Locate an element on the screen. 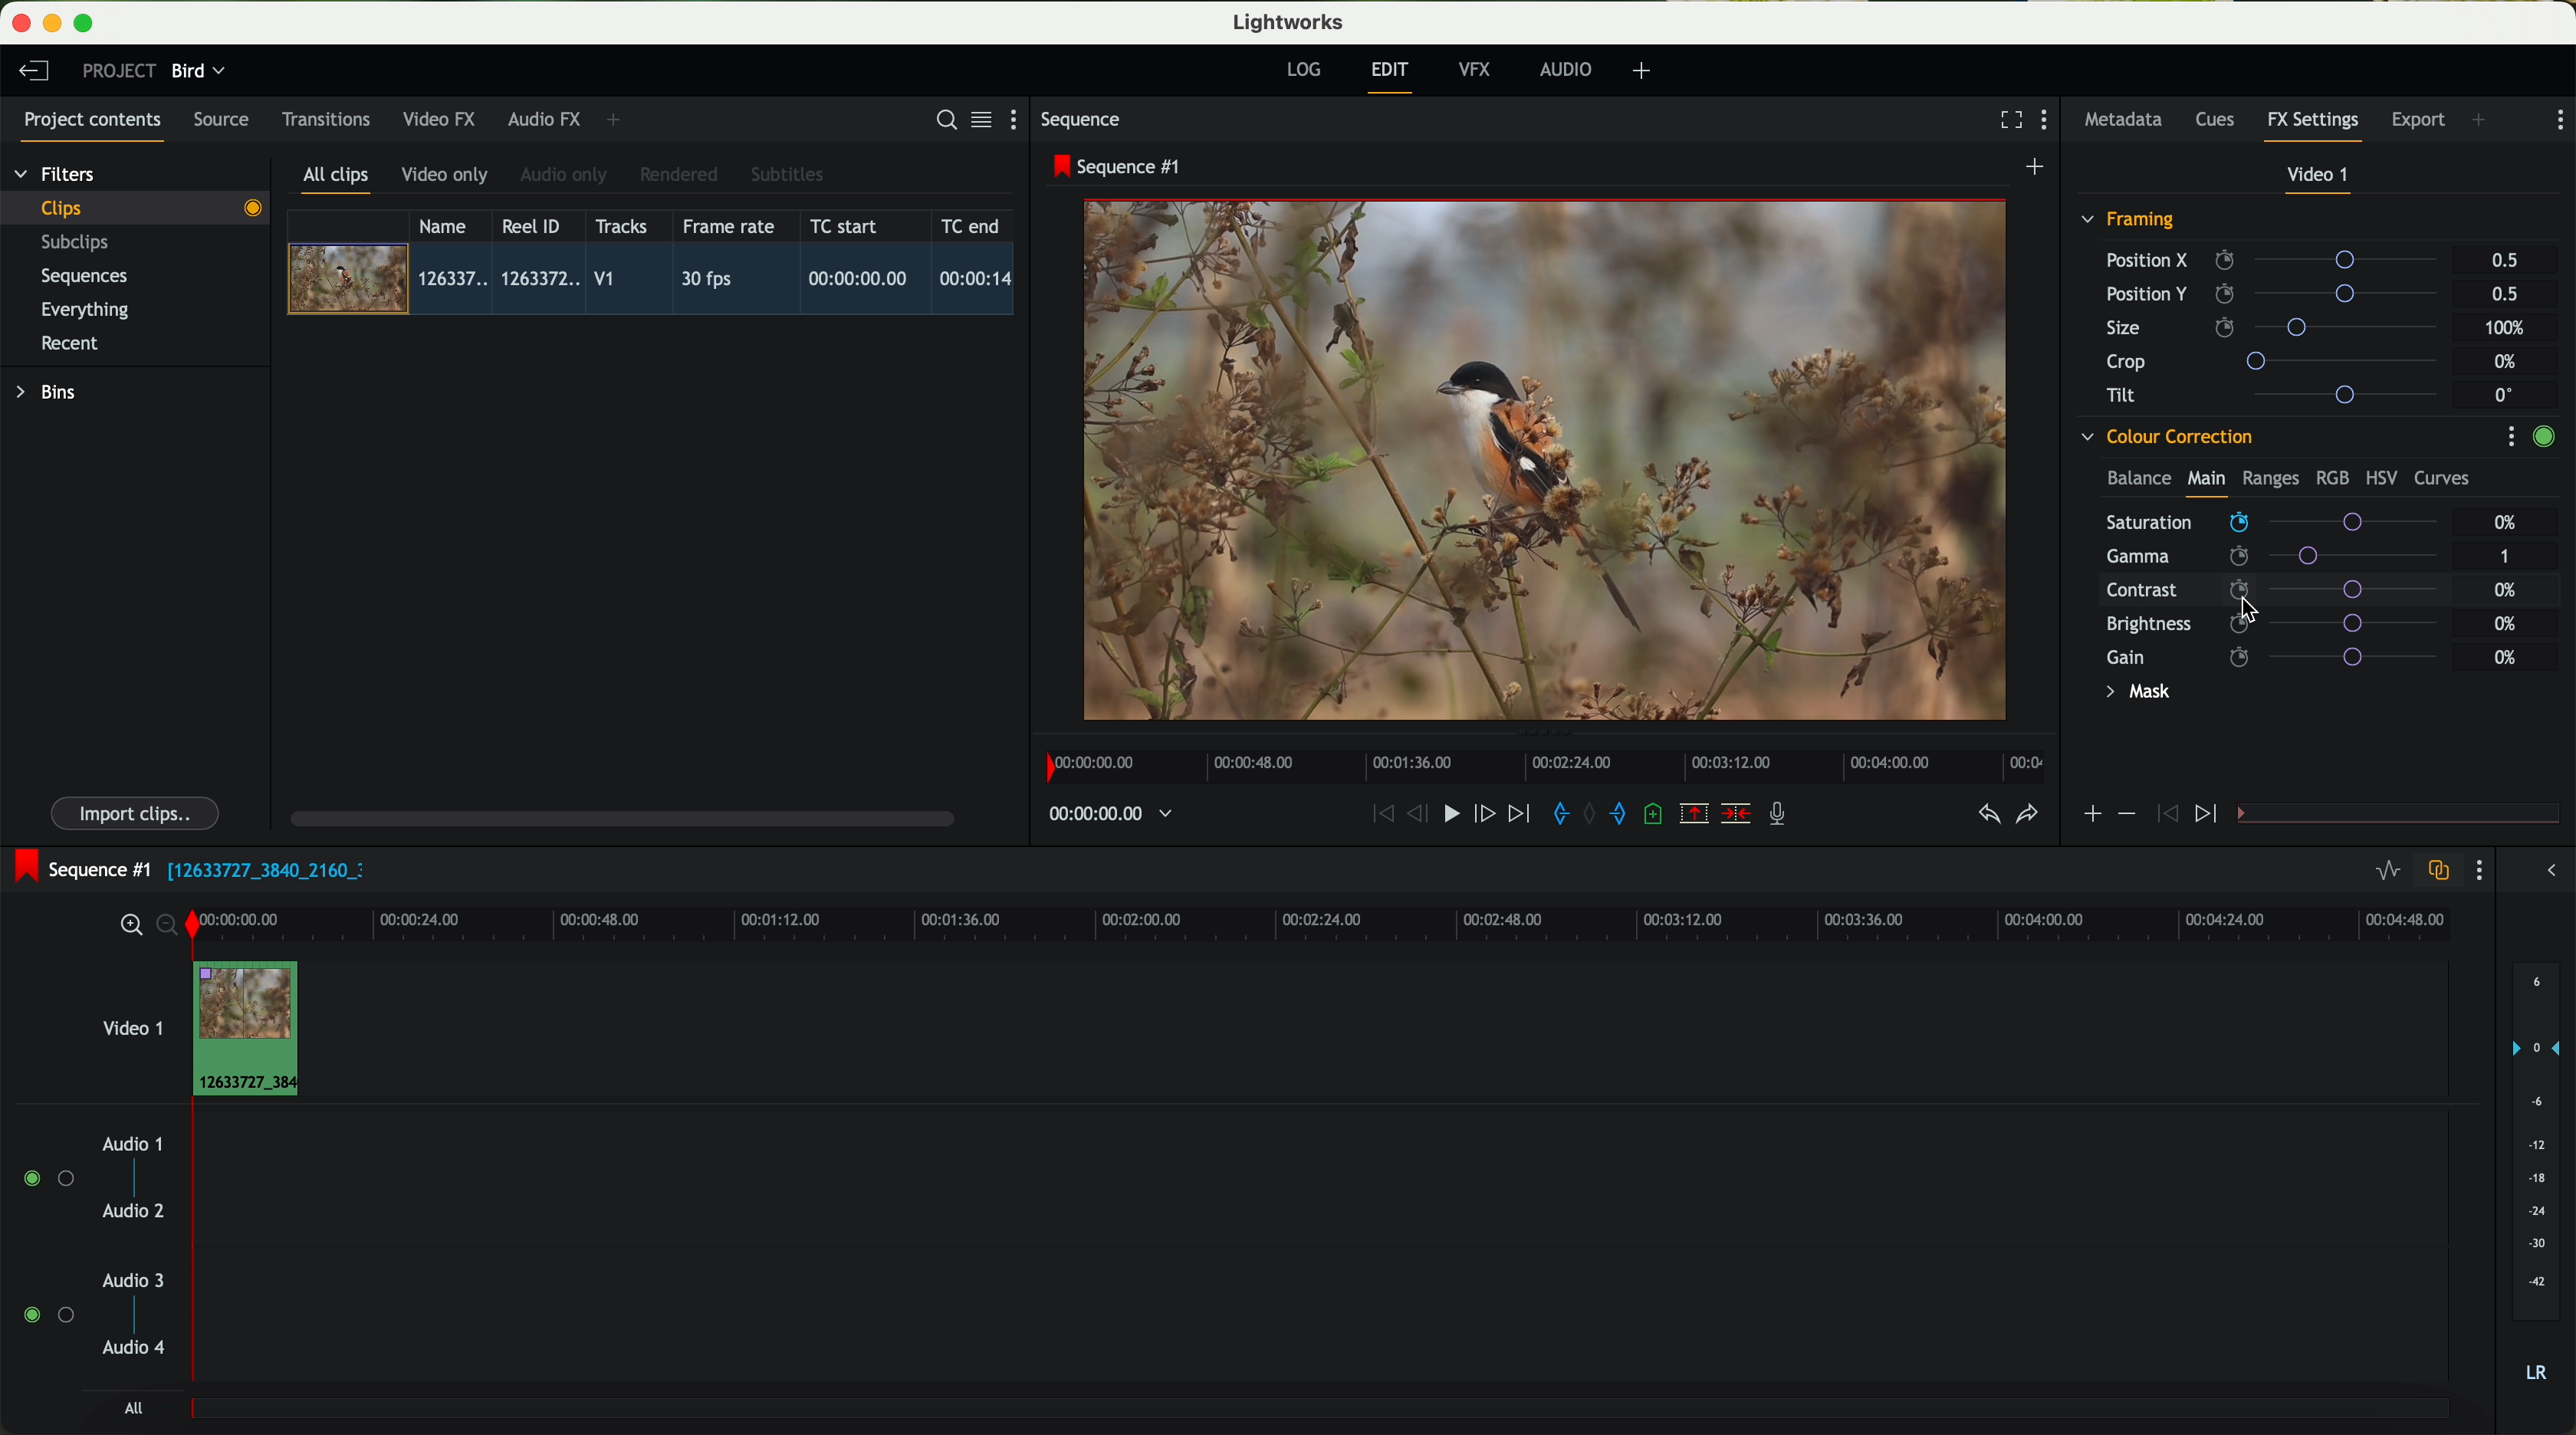  nudge one frame foward is located at coordinates (1487, 815).